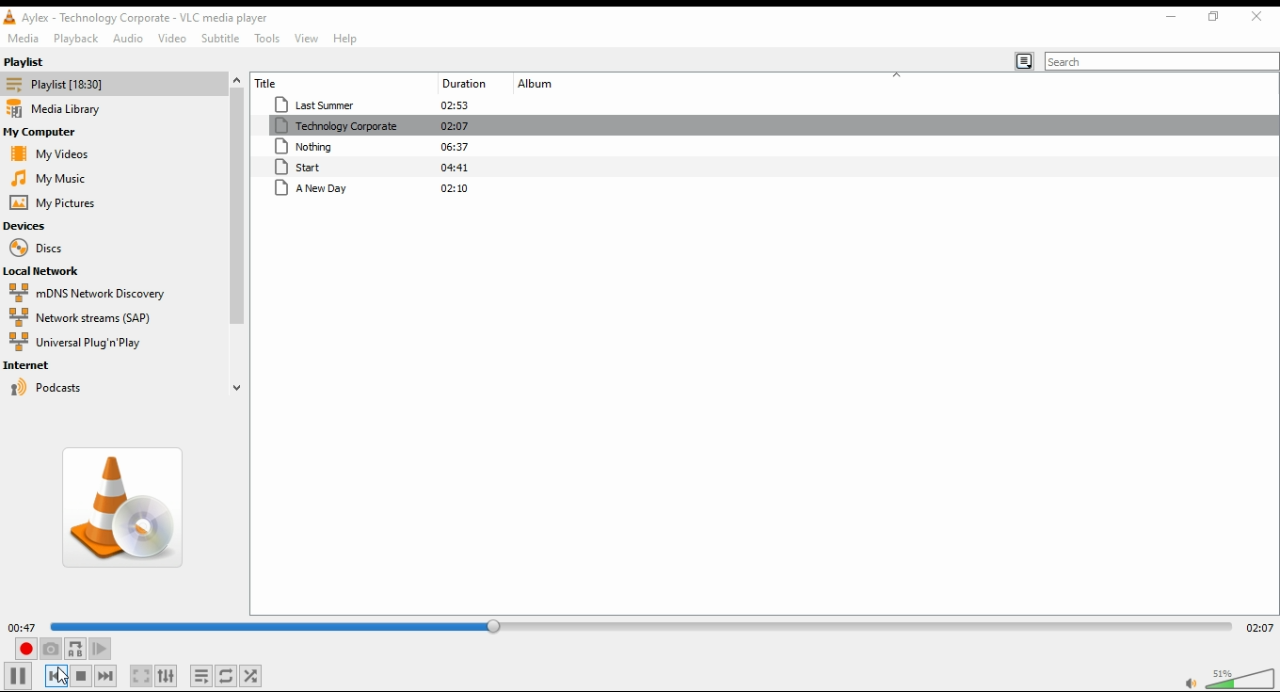 Image resolution: width=1280 pixels, height=692 pixels. I want to click on loop between point A to point B continuously. Click to set point A, so click(75, 649).